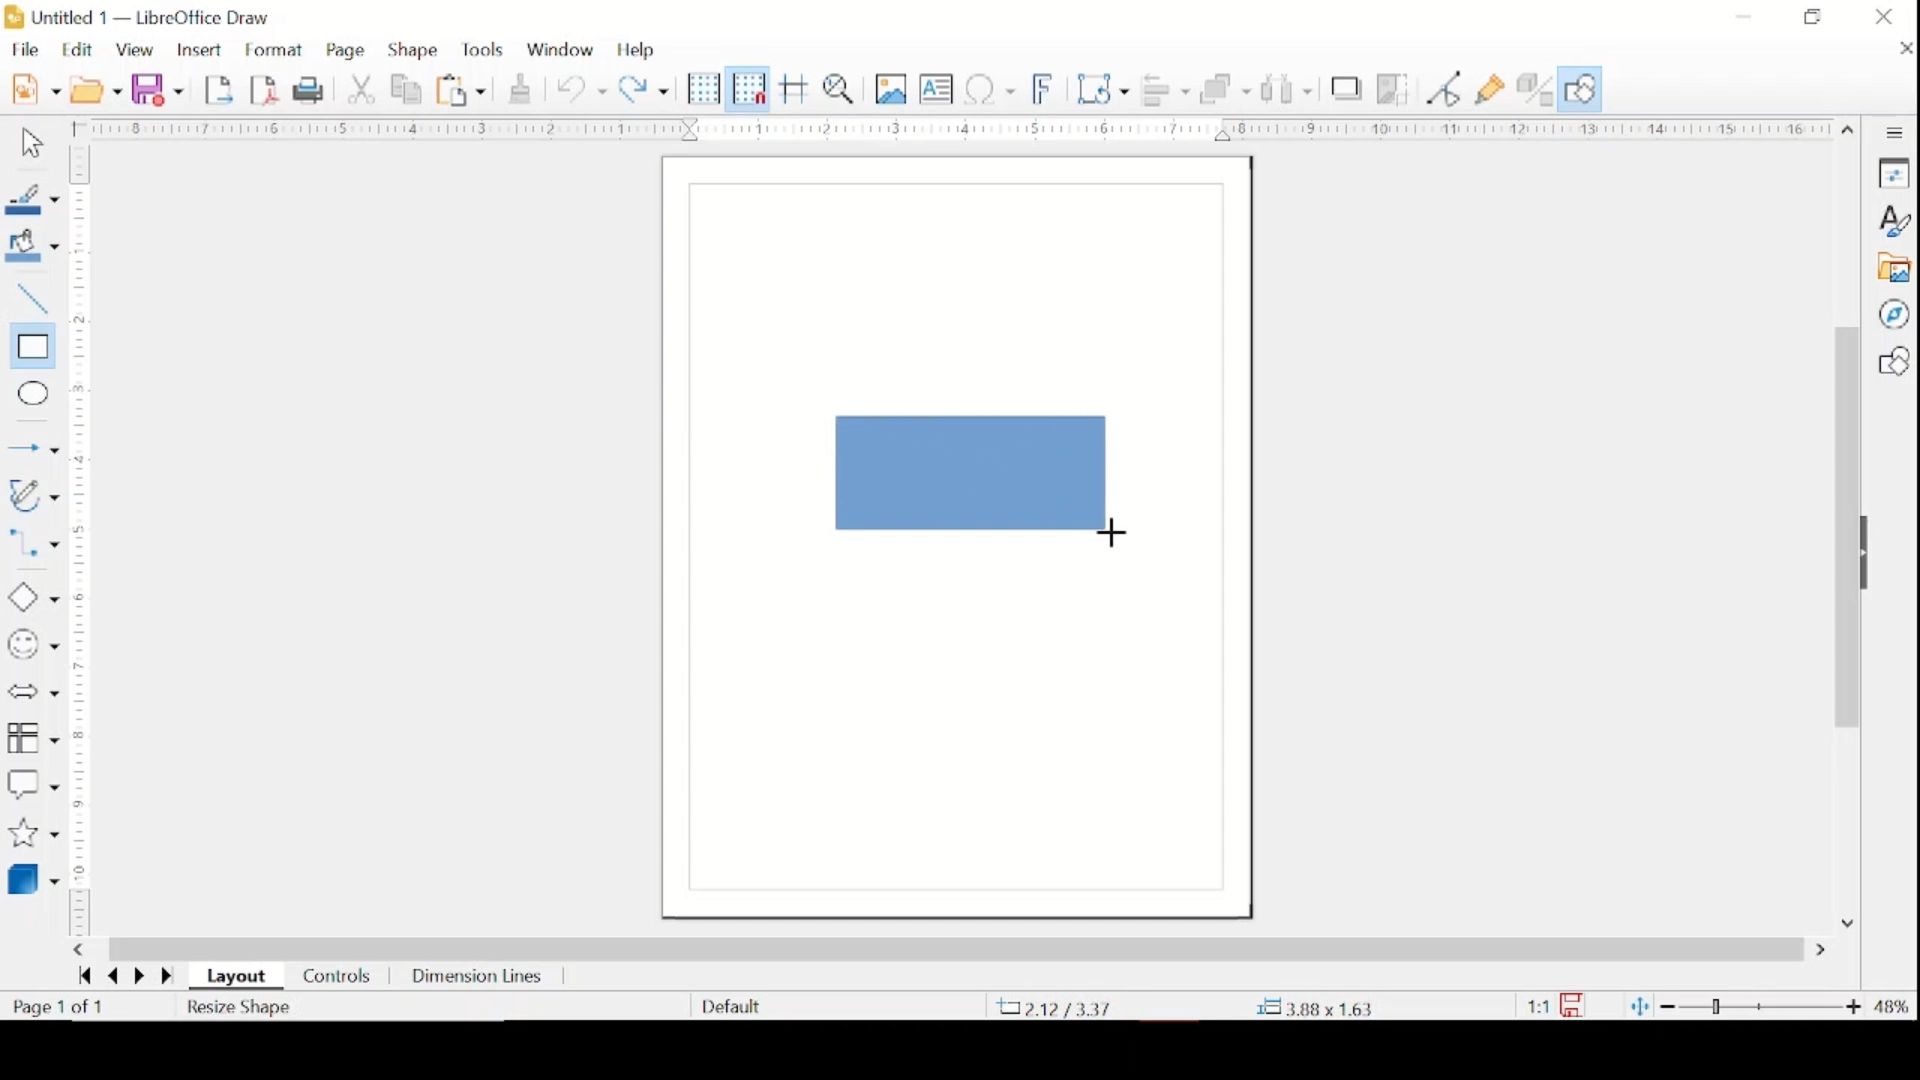 Image resolution: width=1920 pixels, height=1080 pixels. Describe the element at coordinates (141, 19) in the screenshot. I see `untitled 1 - libreoffice draw` at that location.